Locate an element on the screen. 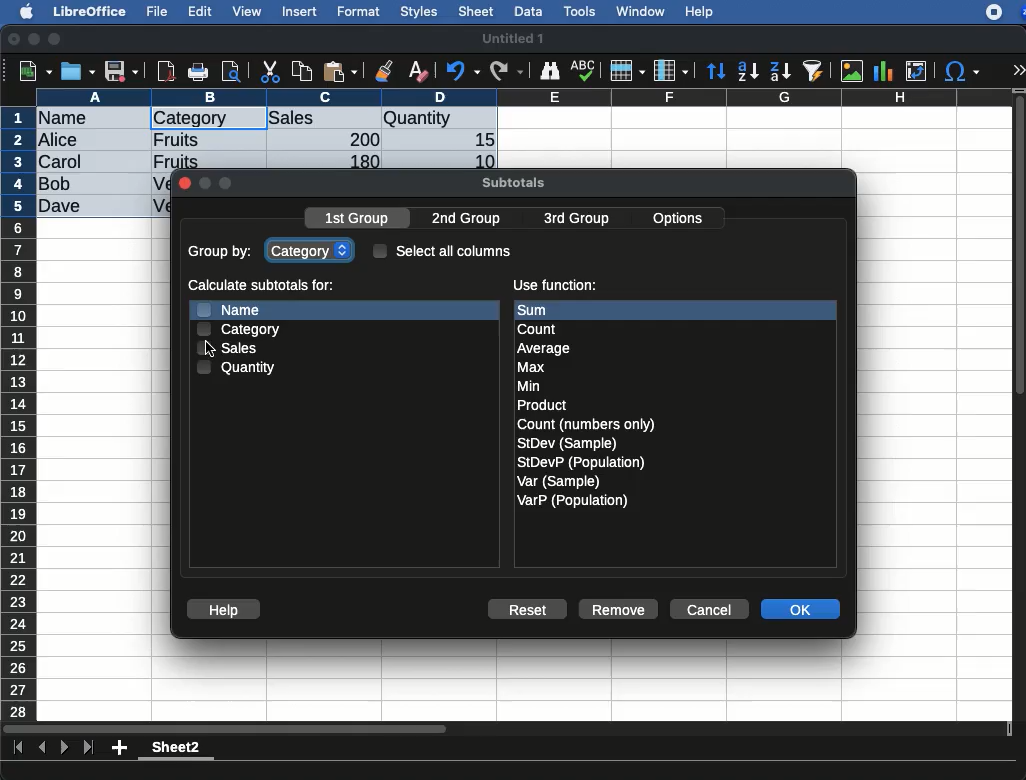  redo is located at coordinates (507, 71).